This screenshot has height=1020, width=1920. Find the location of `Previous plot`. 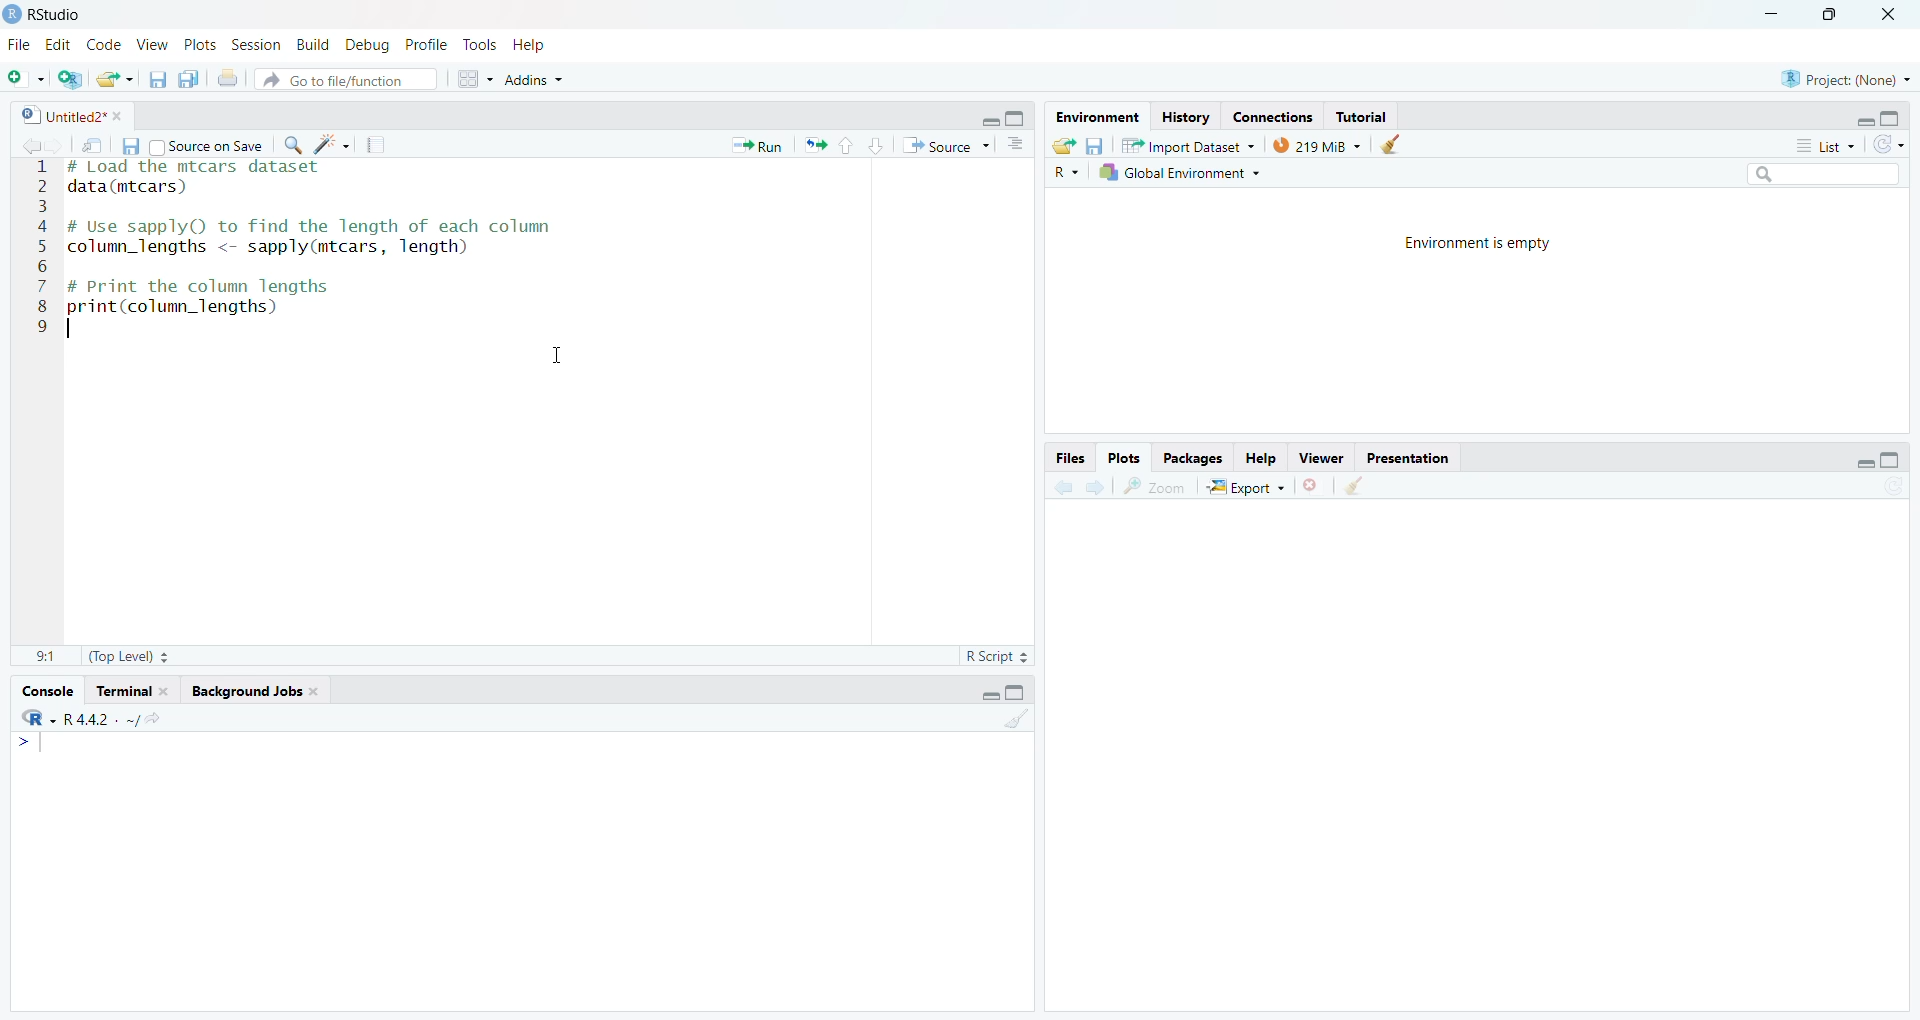

Previous plot is located at coordinates (1063, 485).